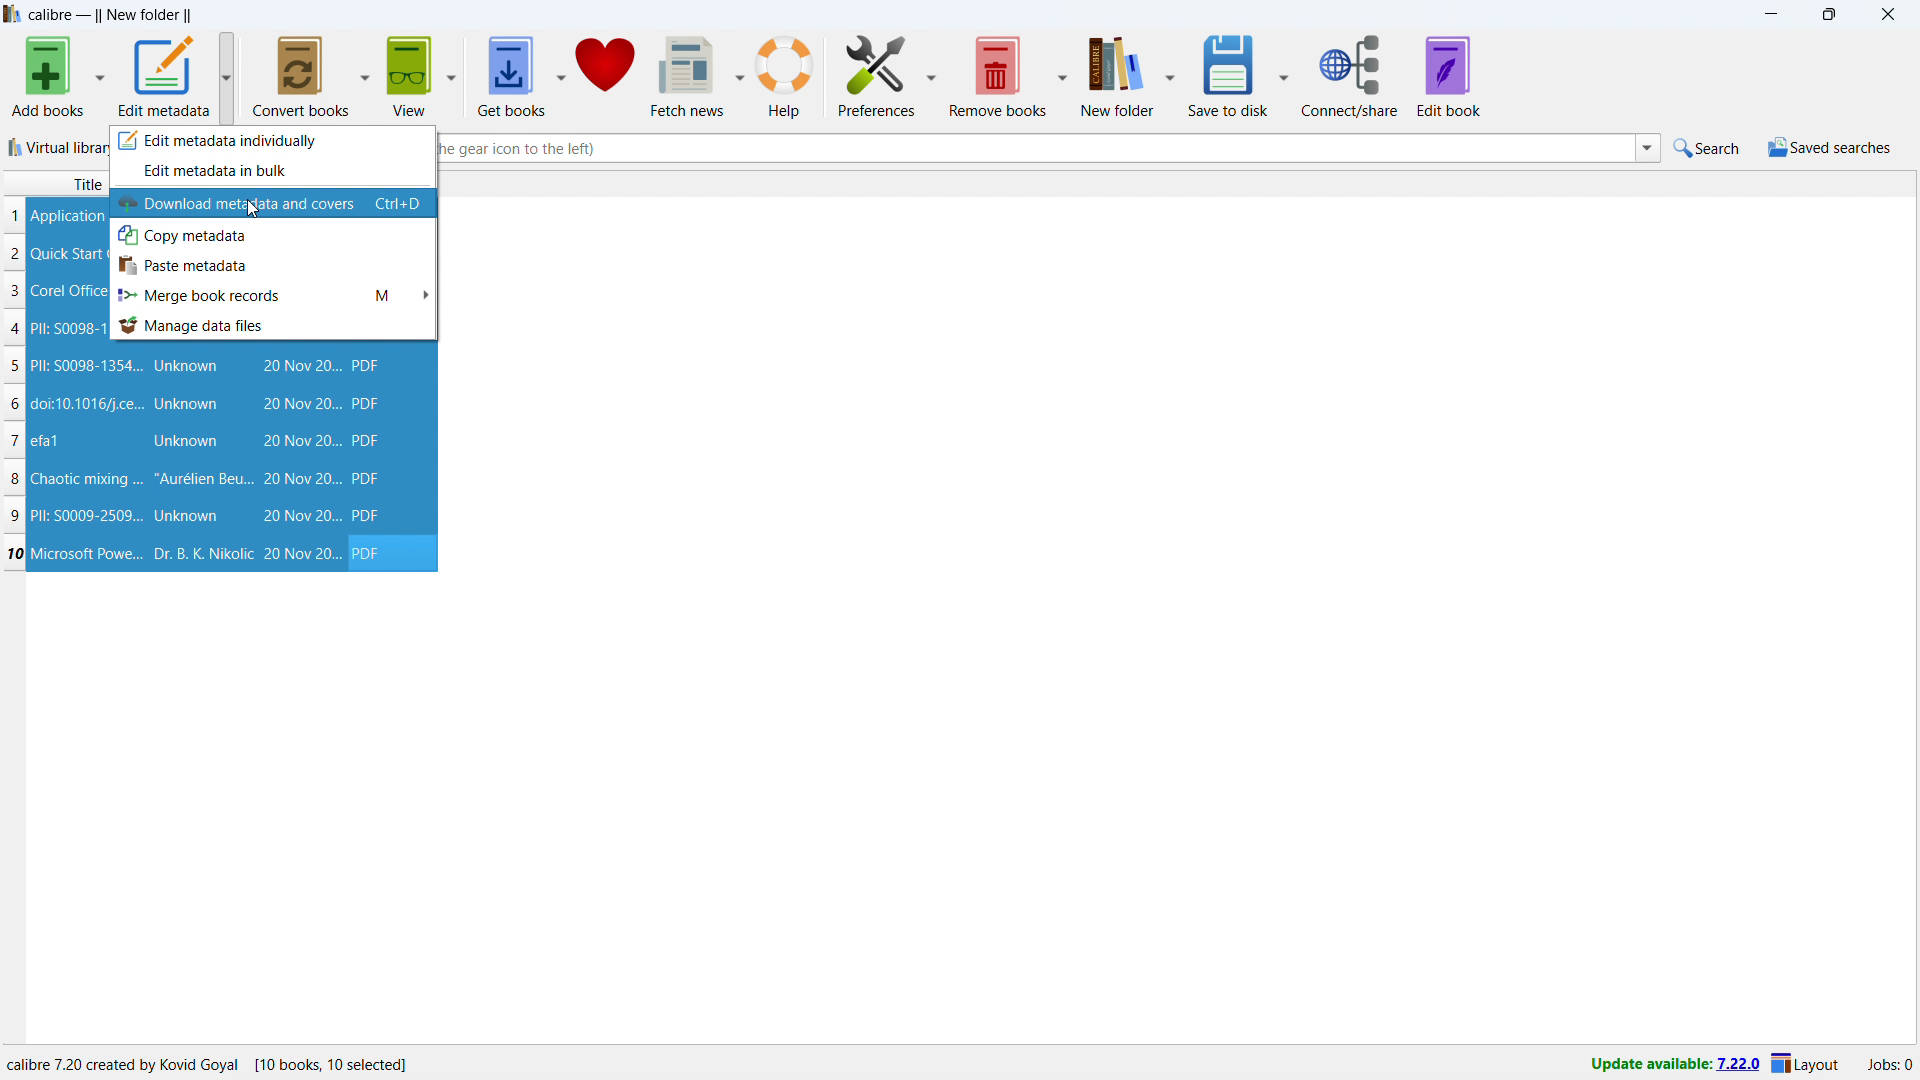 This screenshot has height=1080, width=1920. I want to click on Unknown, so click(187, 442).